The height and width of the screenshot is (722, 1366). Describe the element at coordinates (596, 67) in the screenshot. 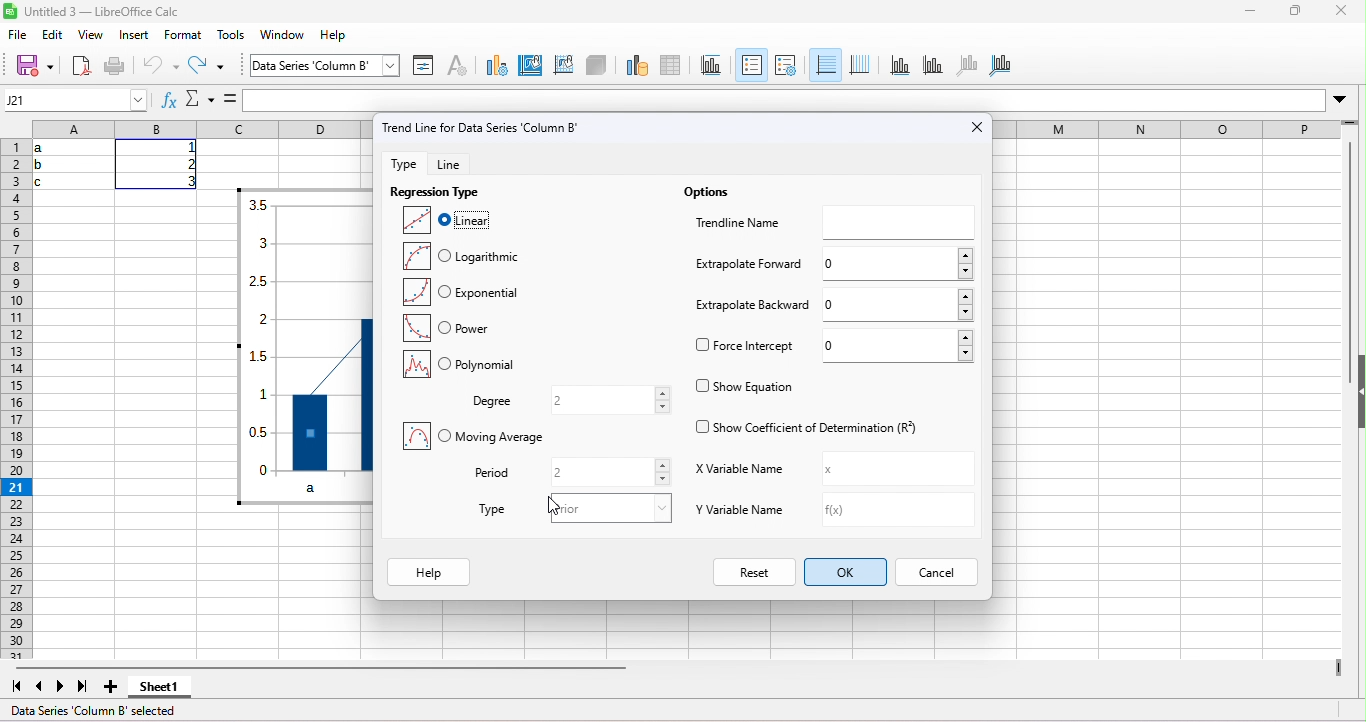

I see `3d view` at that location.